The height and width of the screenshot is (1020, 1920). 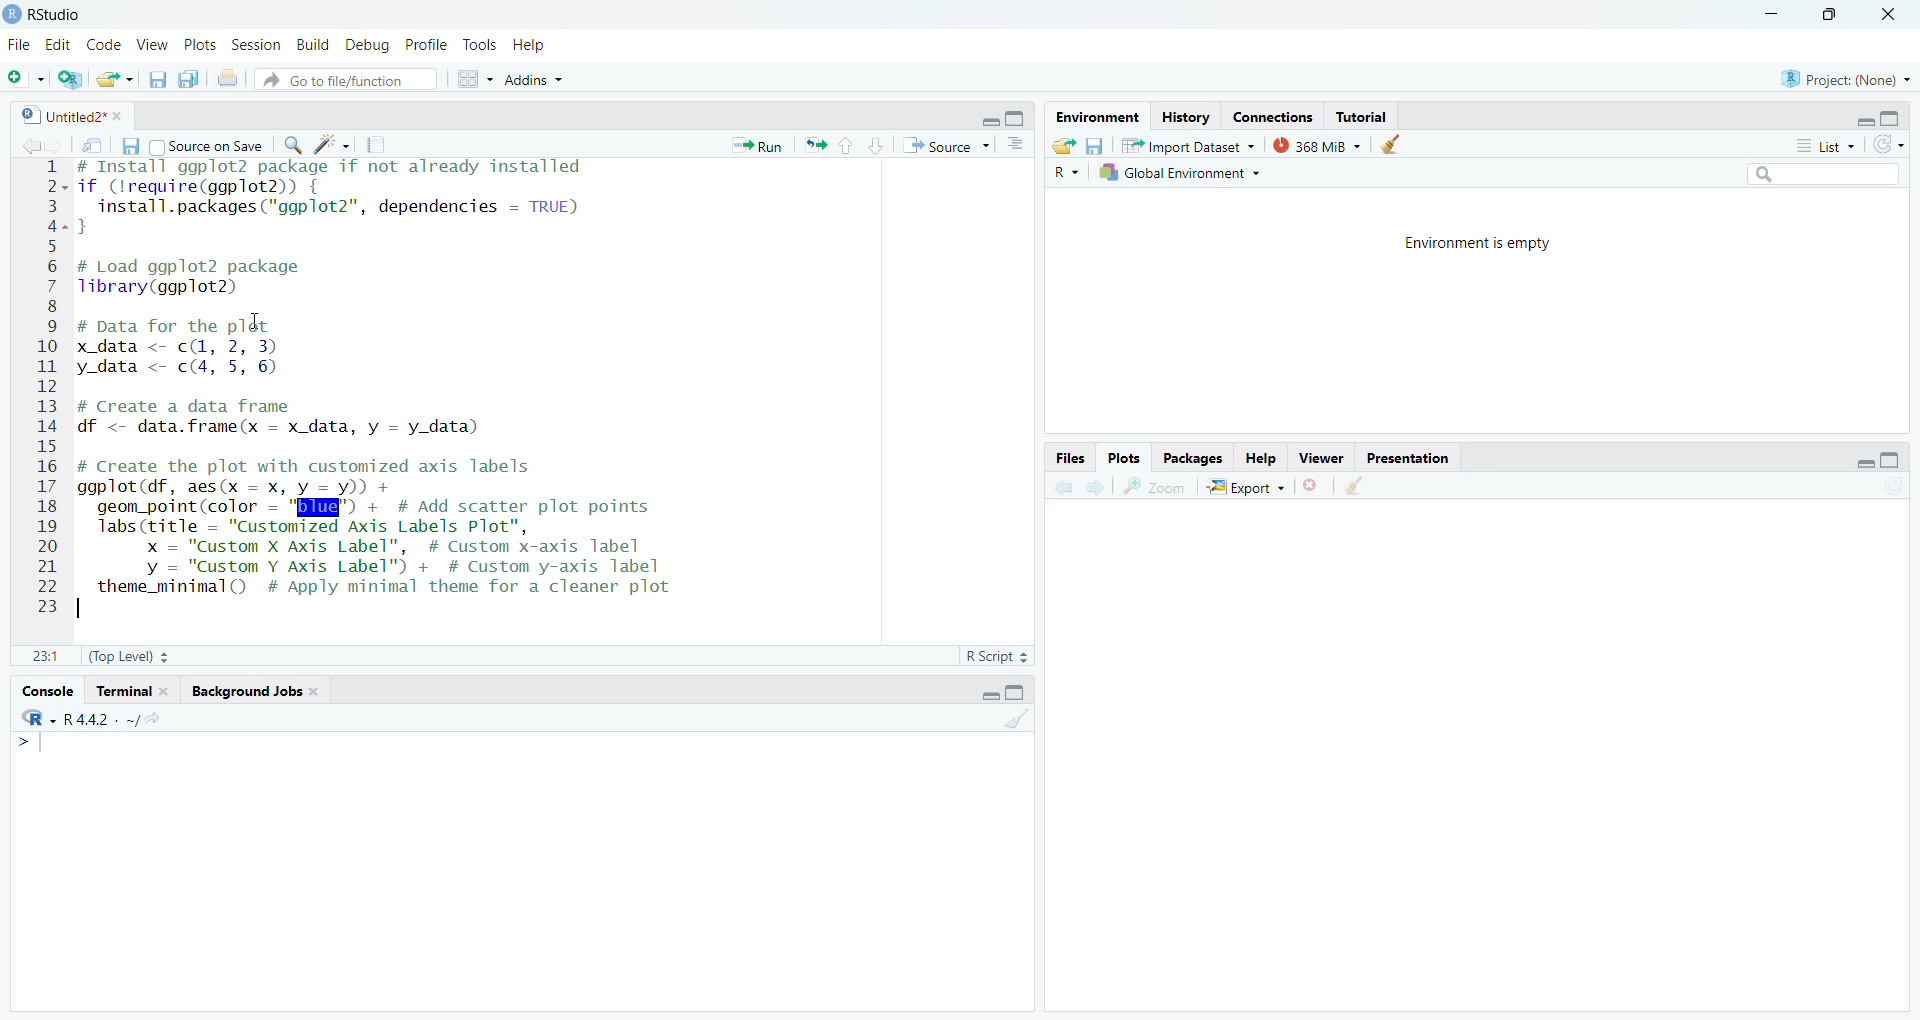 I want to click on R Script =, so click(x=998, y=655).